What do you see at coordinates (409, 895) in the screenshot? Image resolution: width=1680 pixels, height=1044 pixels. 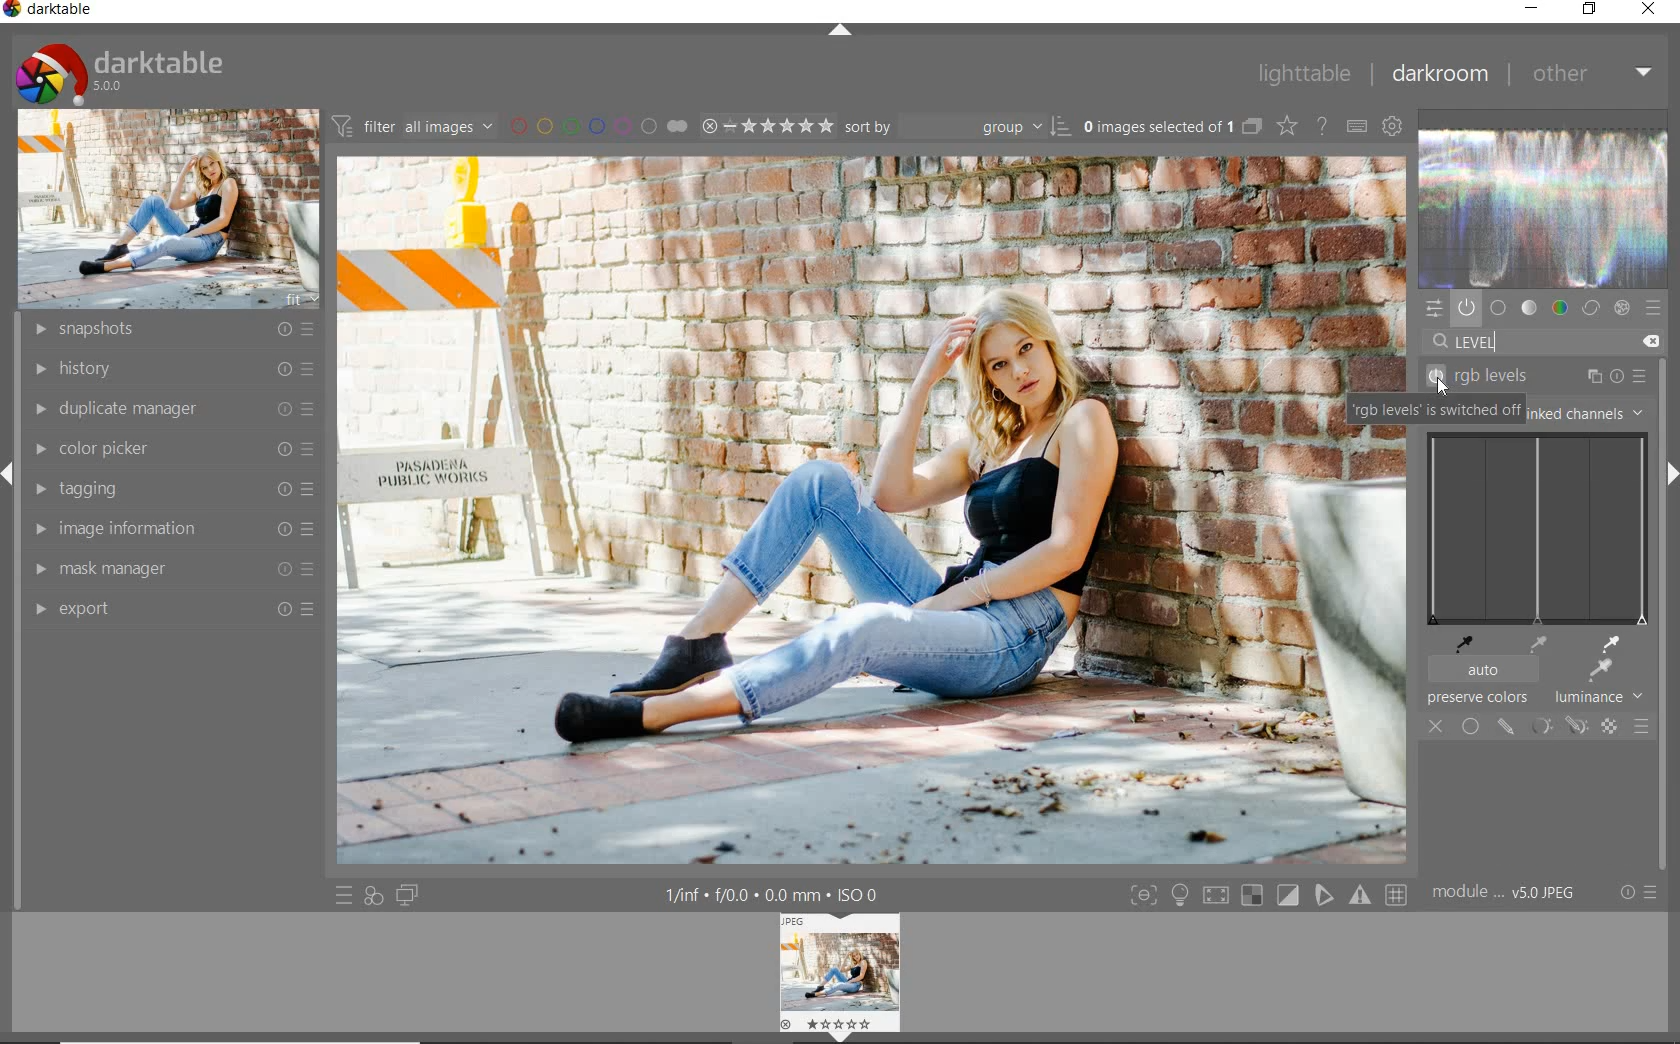 I see `display a second darkroom image widow` at bounding box center [409, 895].